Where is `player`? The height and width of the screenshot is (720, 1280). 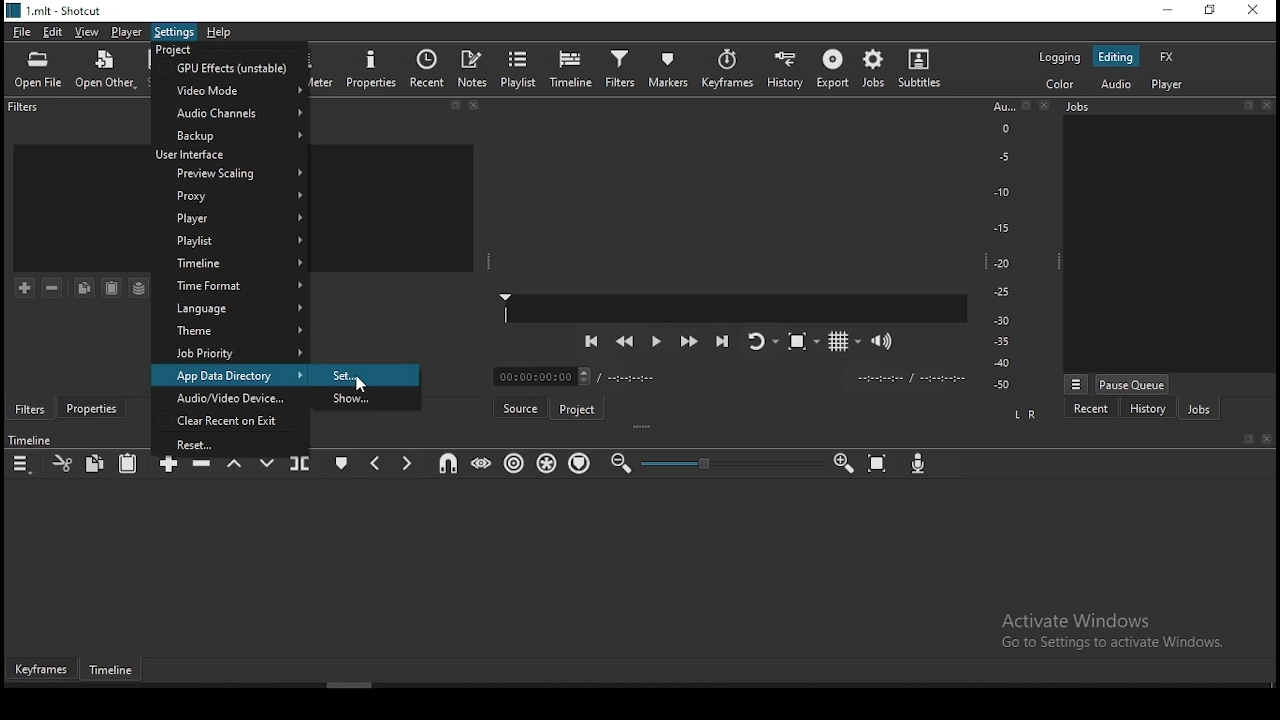 player is located at coordinates (124, 33).